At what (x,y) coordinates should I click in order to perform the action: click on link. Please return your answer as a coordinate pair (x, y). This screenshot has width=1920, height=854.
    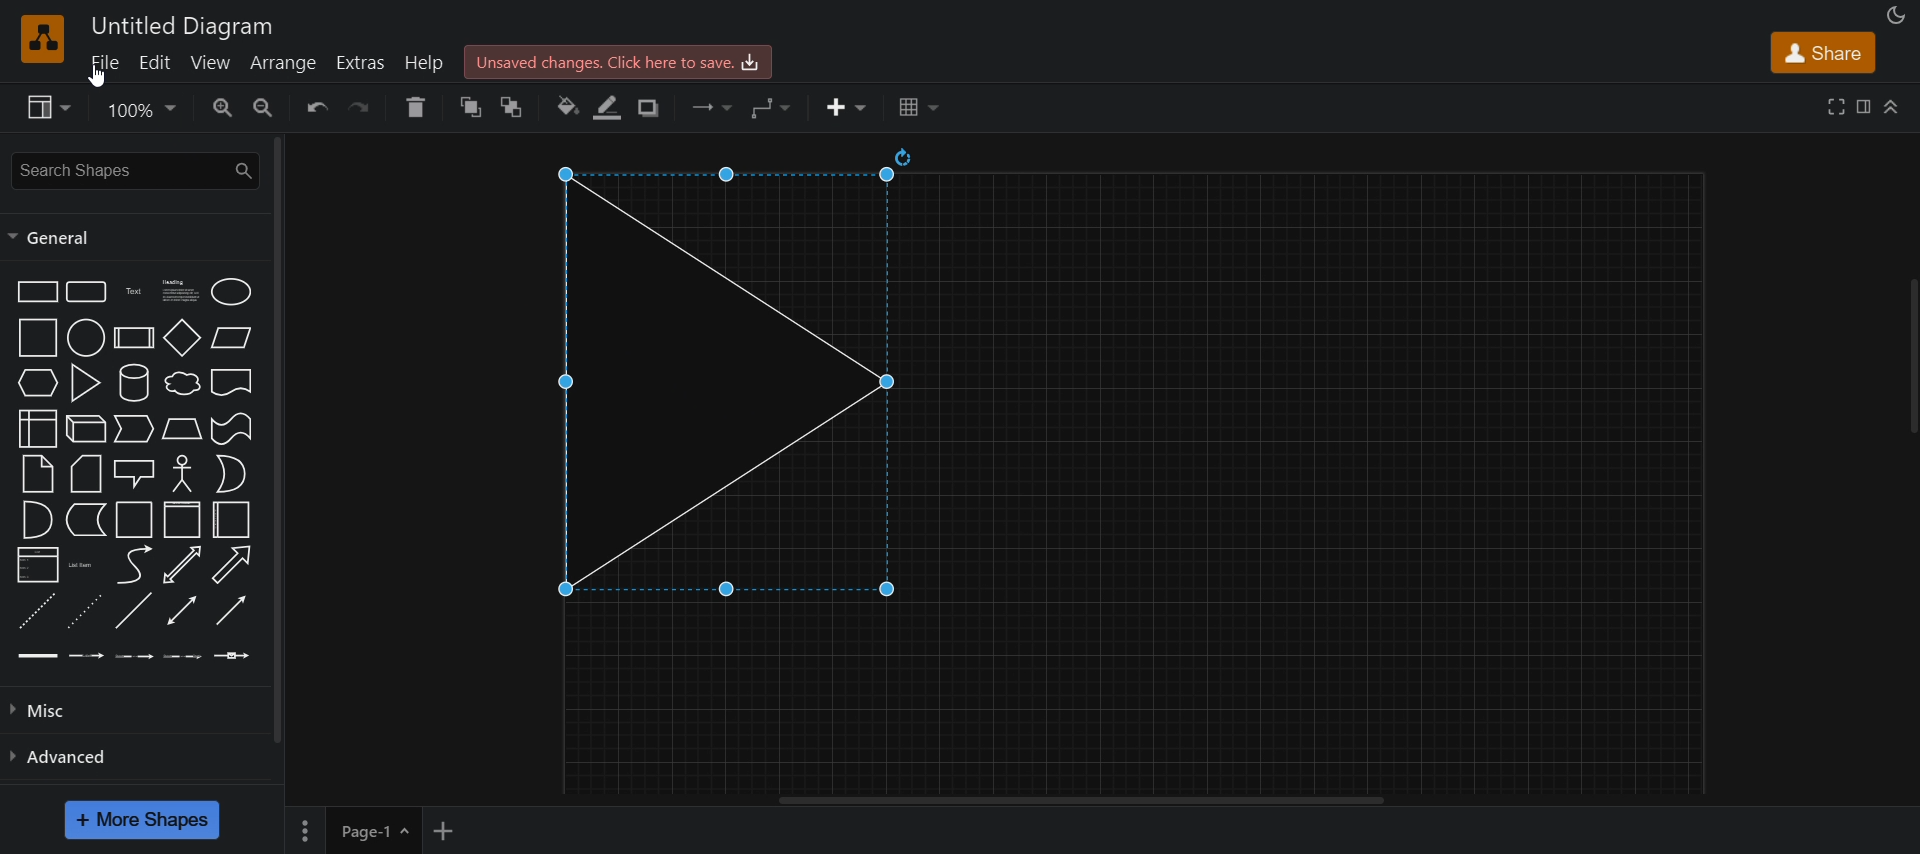
    Looking at the image, I should click on (36, 657).